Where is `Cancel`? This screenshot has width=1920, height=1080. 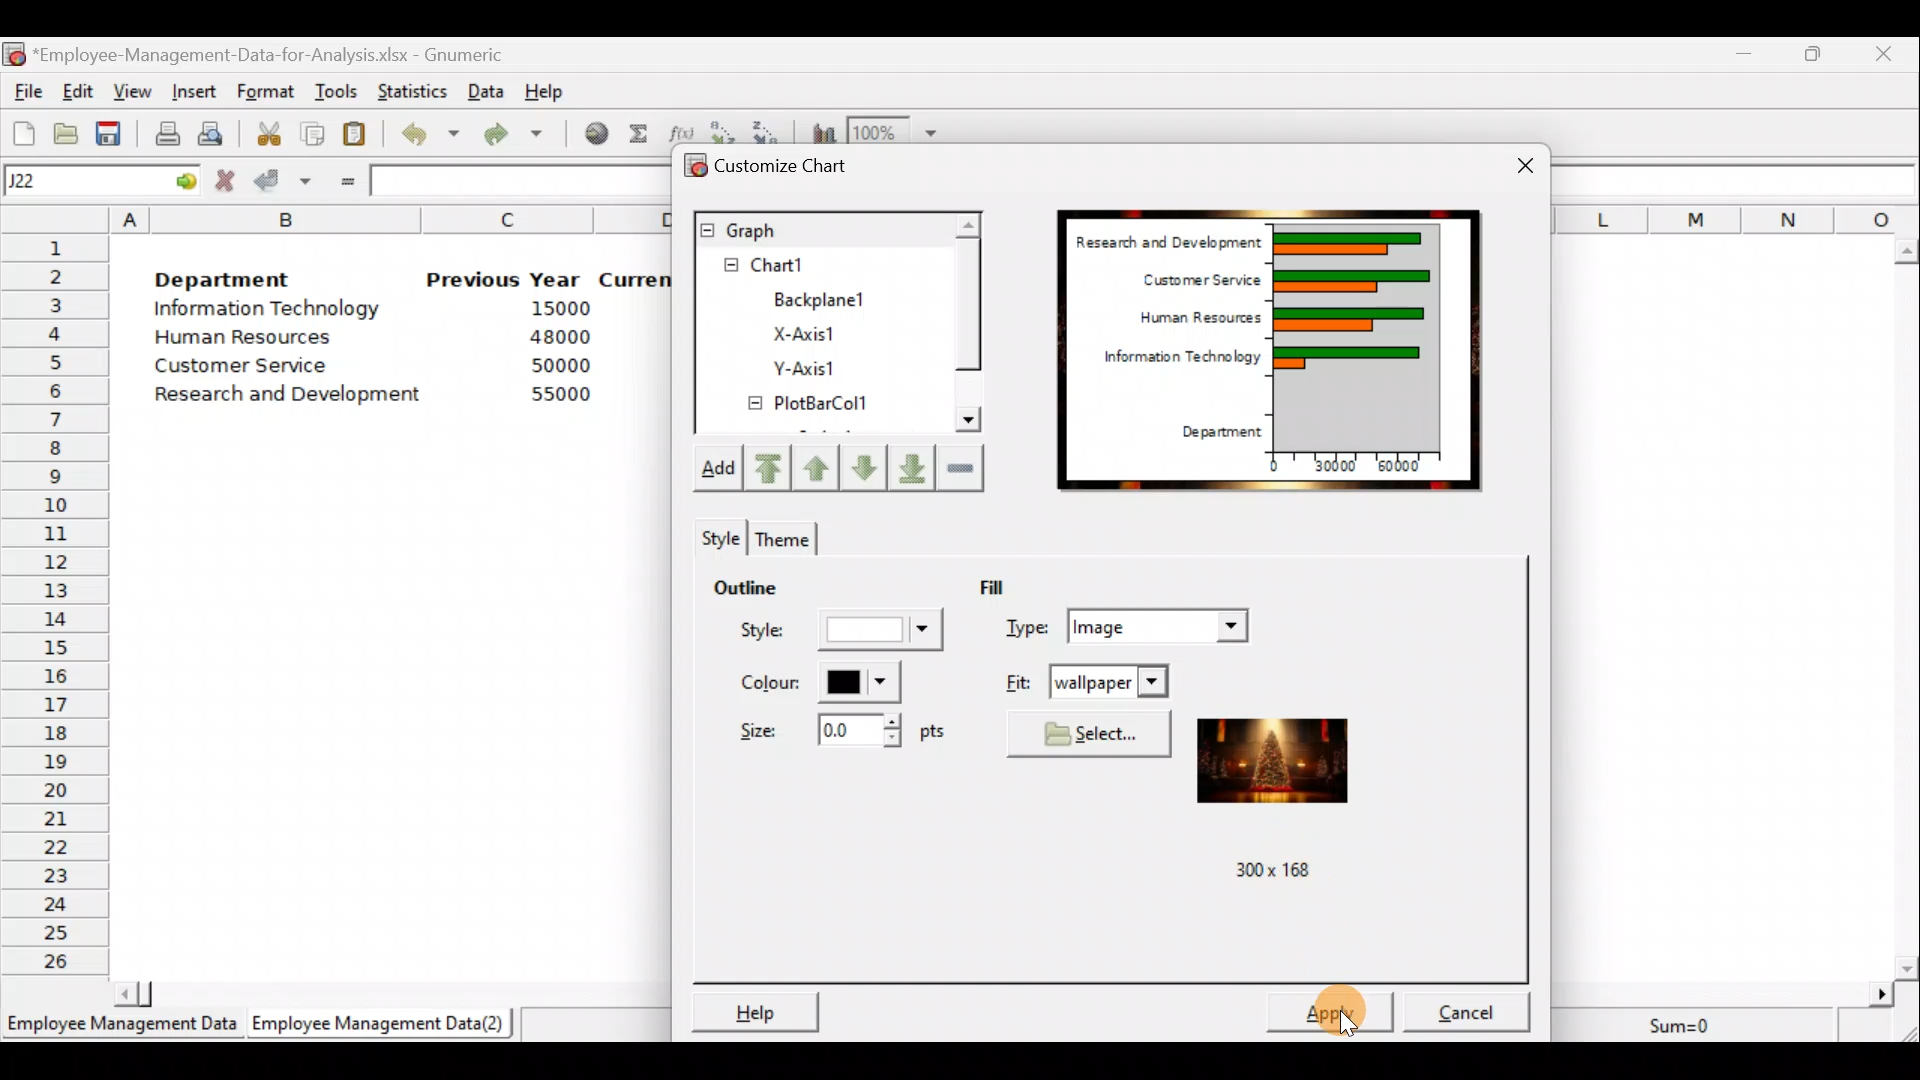
Cancel is located at coordinates (1466, 1007).